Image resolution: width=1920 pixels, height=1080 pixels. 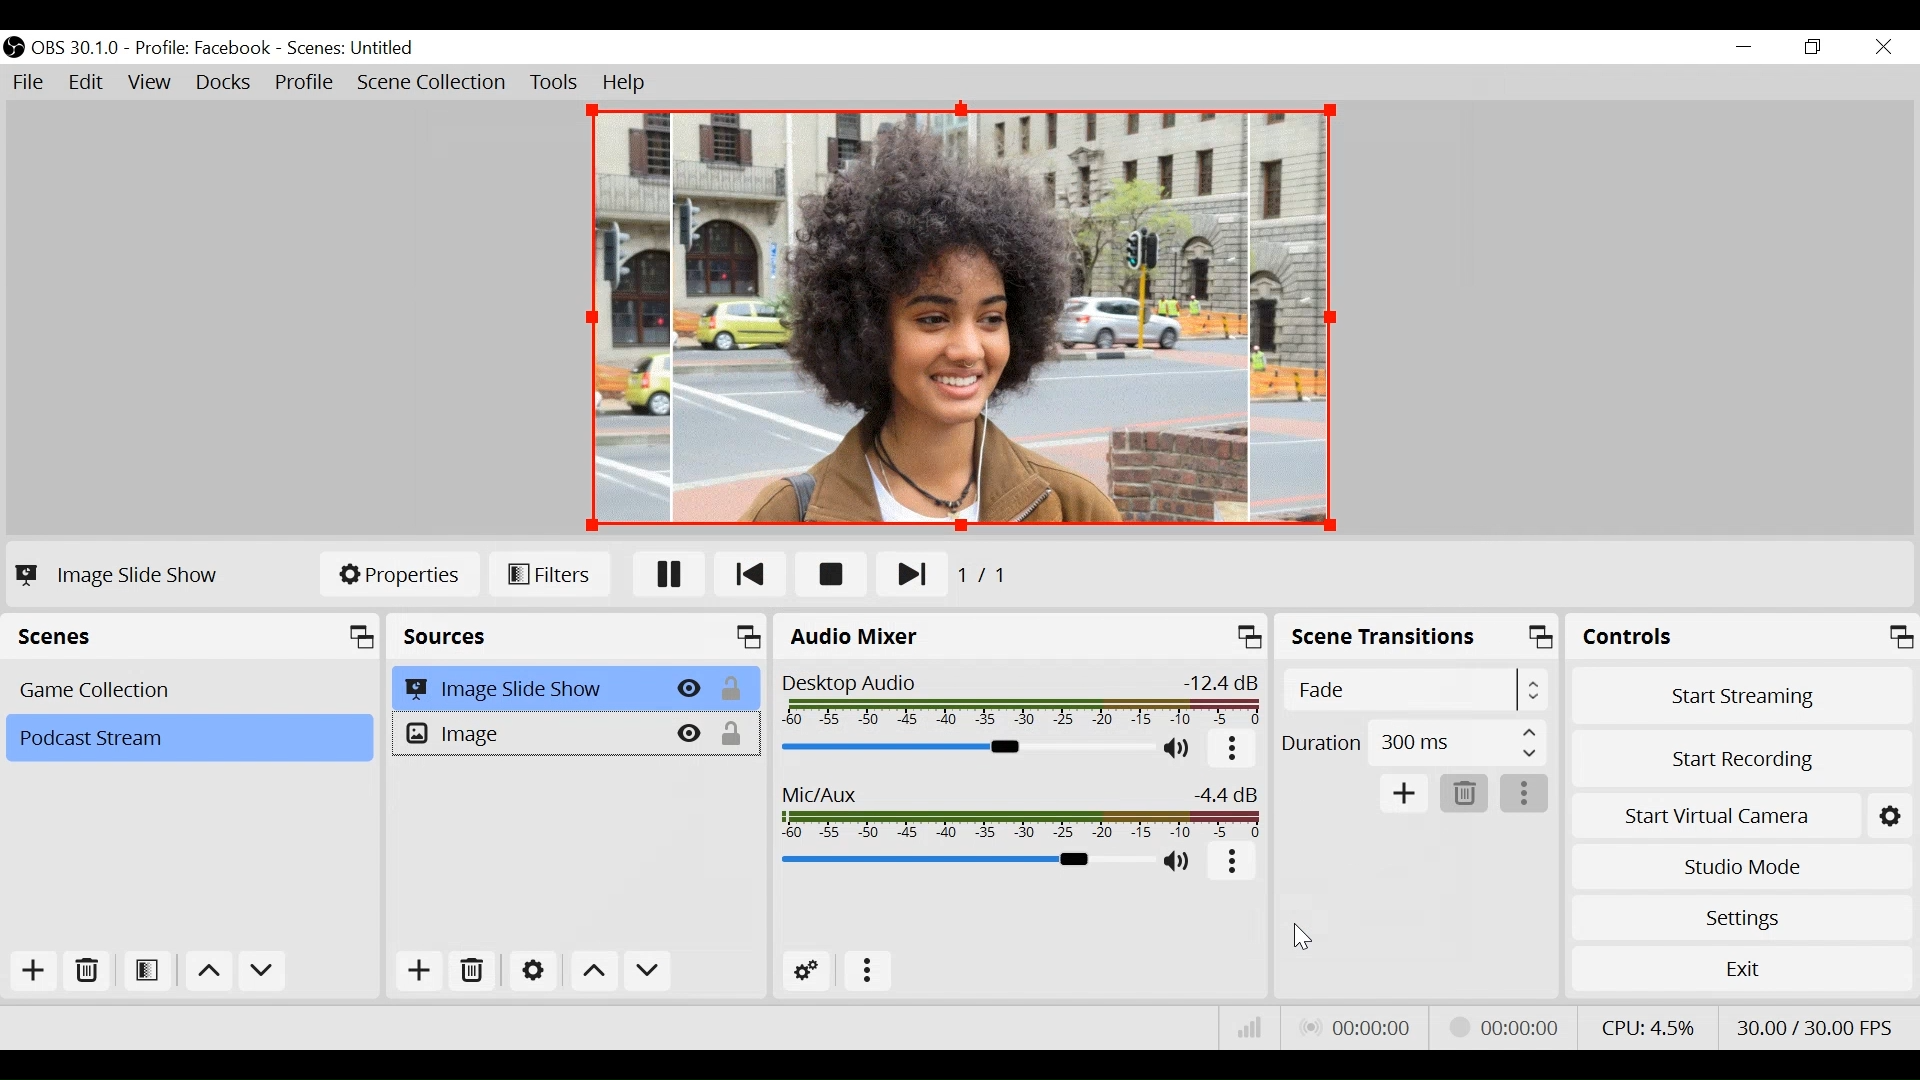 What do you see at coordinates (1413, 746) in the screenshot?
I see `Duration` at bounding box center [1413, 746].